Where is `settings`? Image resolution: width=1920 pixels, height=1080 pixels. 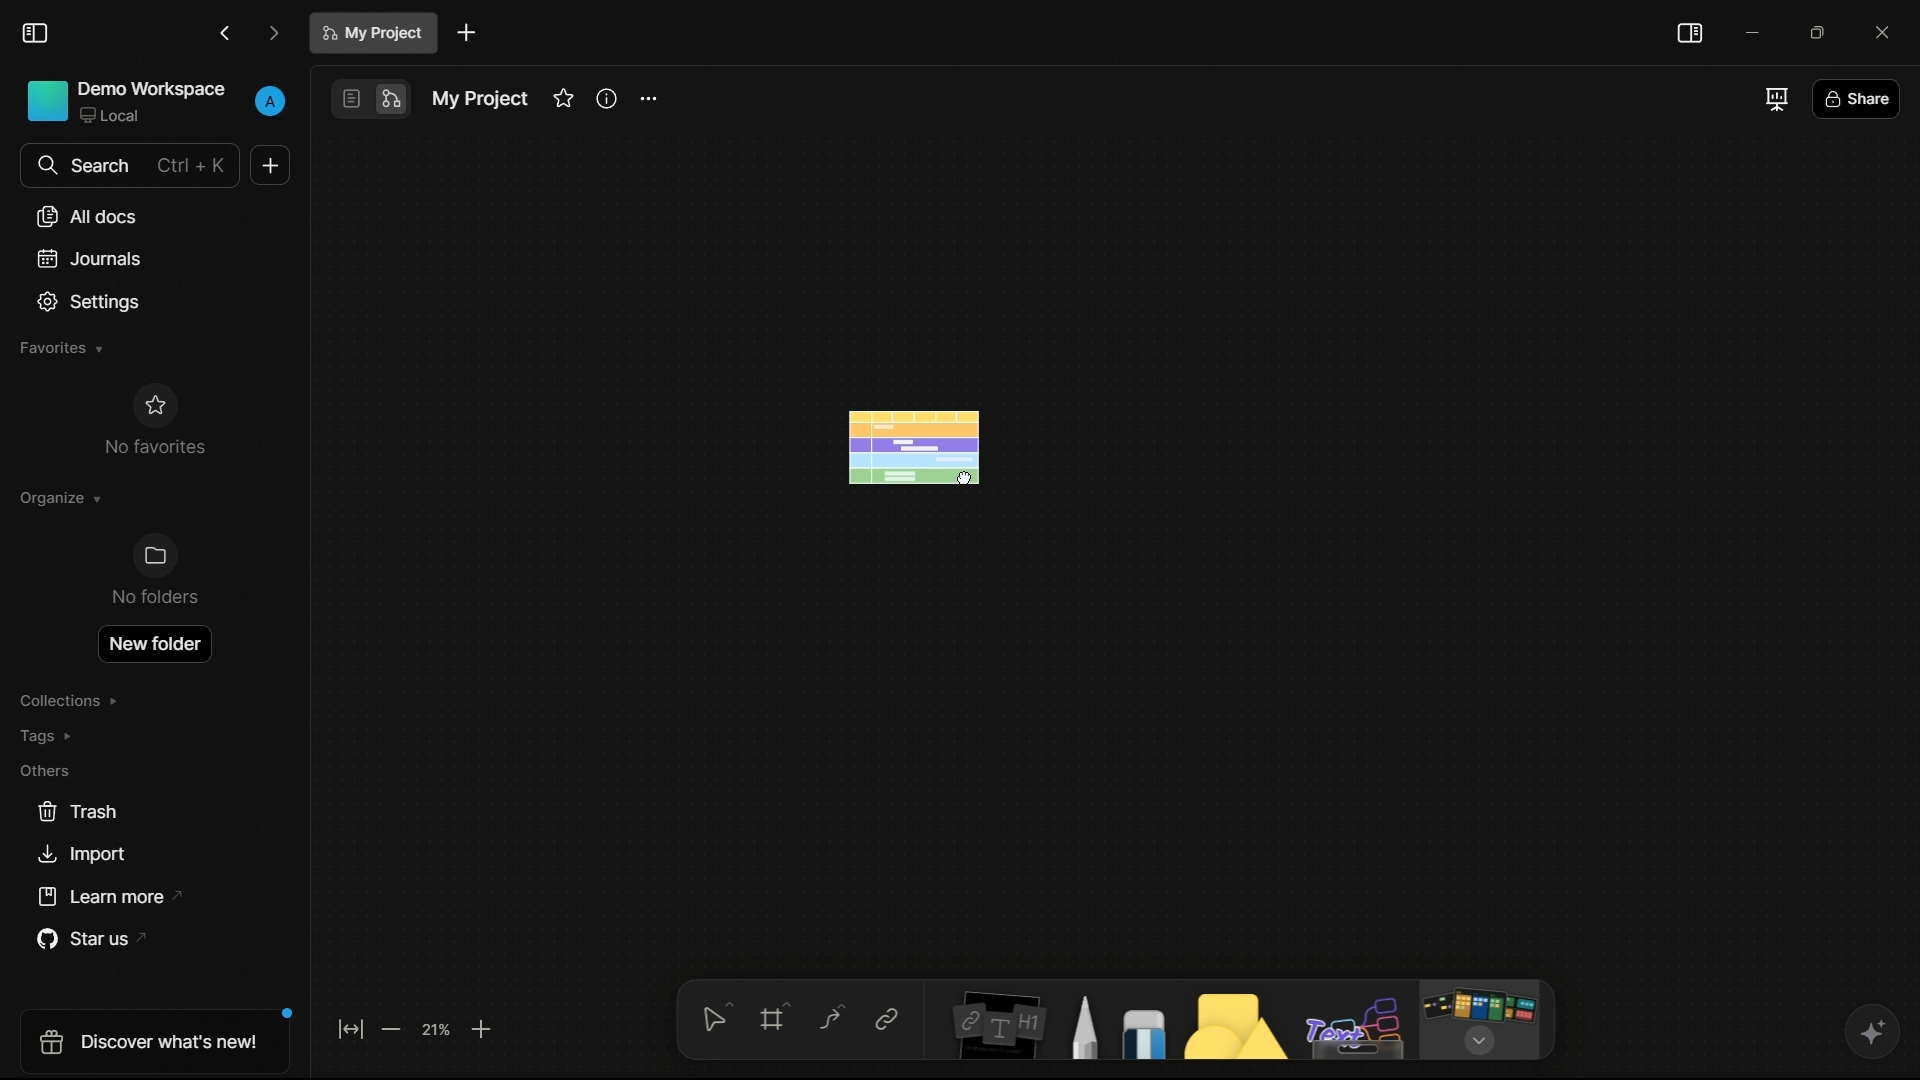 settings is located at coordinates (90, 302).